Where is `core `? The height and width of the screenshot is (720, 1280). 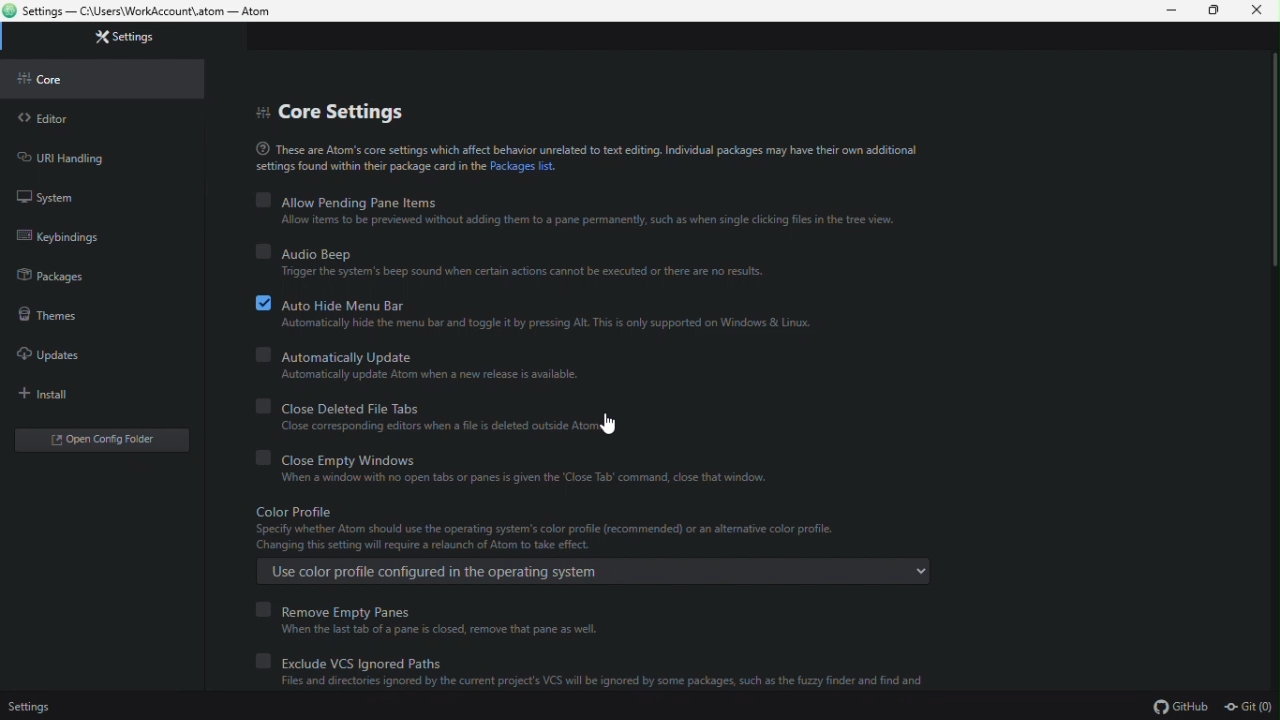 core  is located at coordinates (89, 80).